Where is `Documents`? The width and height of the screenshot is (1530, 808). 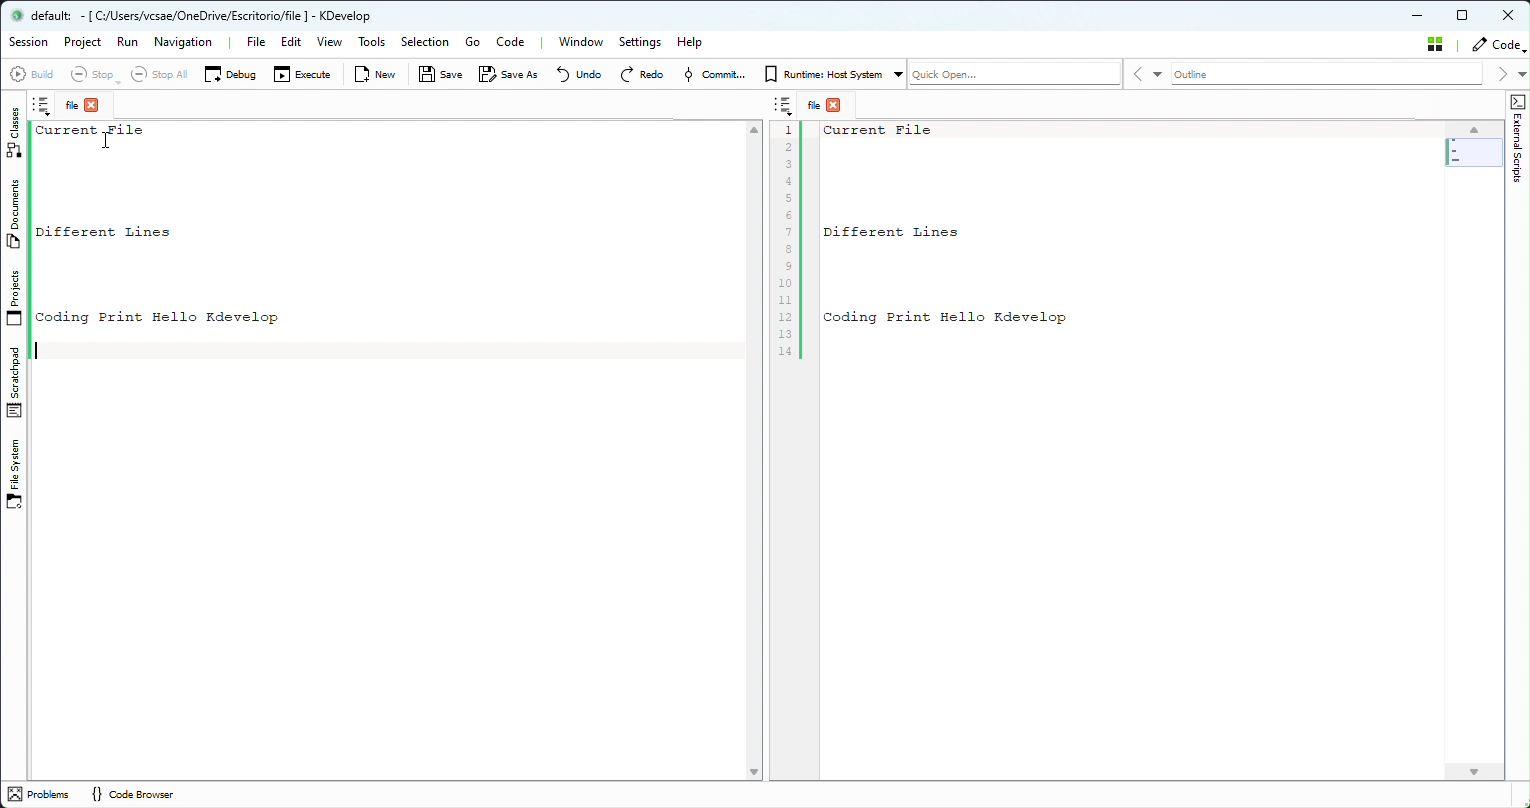
Documents is located at coordinates (18, 216).